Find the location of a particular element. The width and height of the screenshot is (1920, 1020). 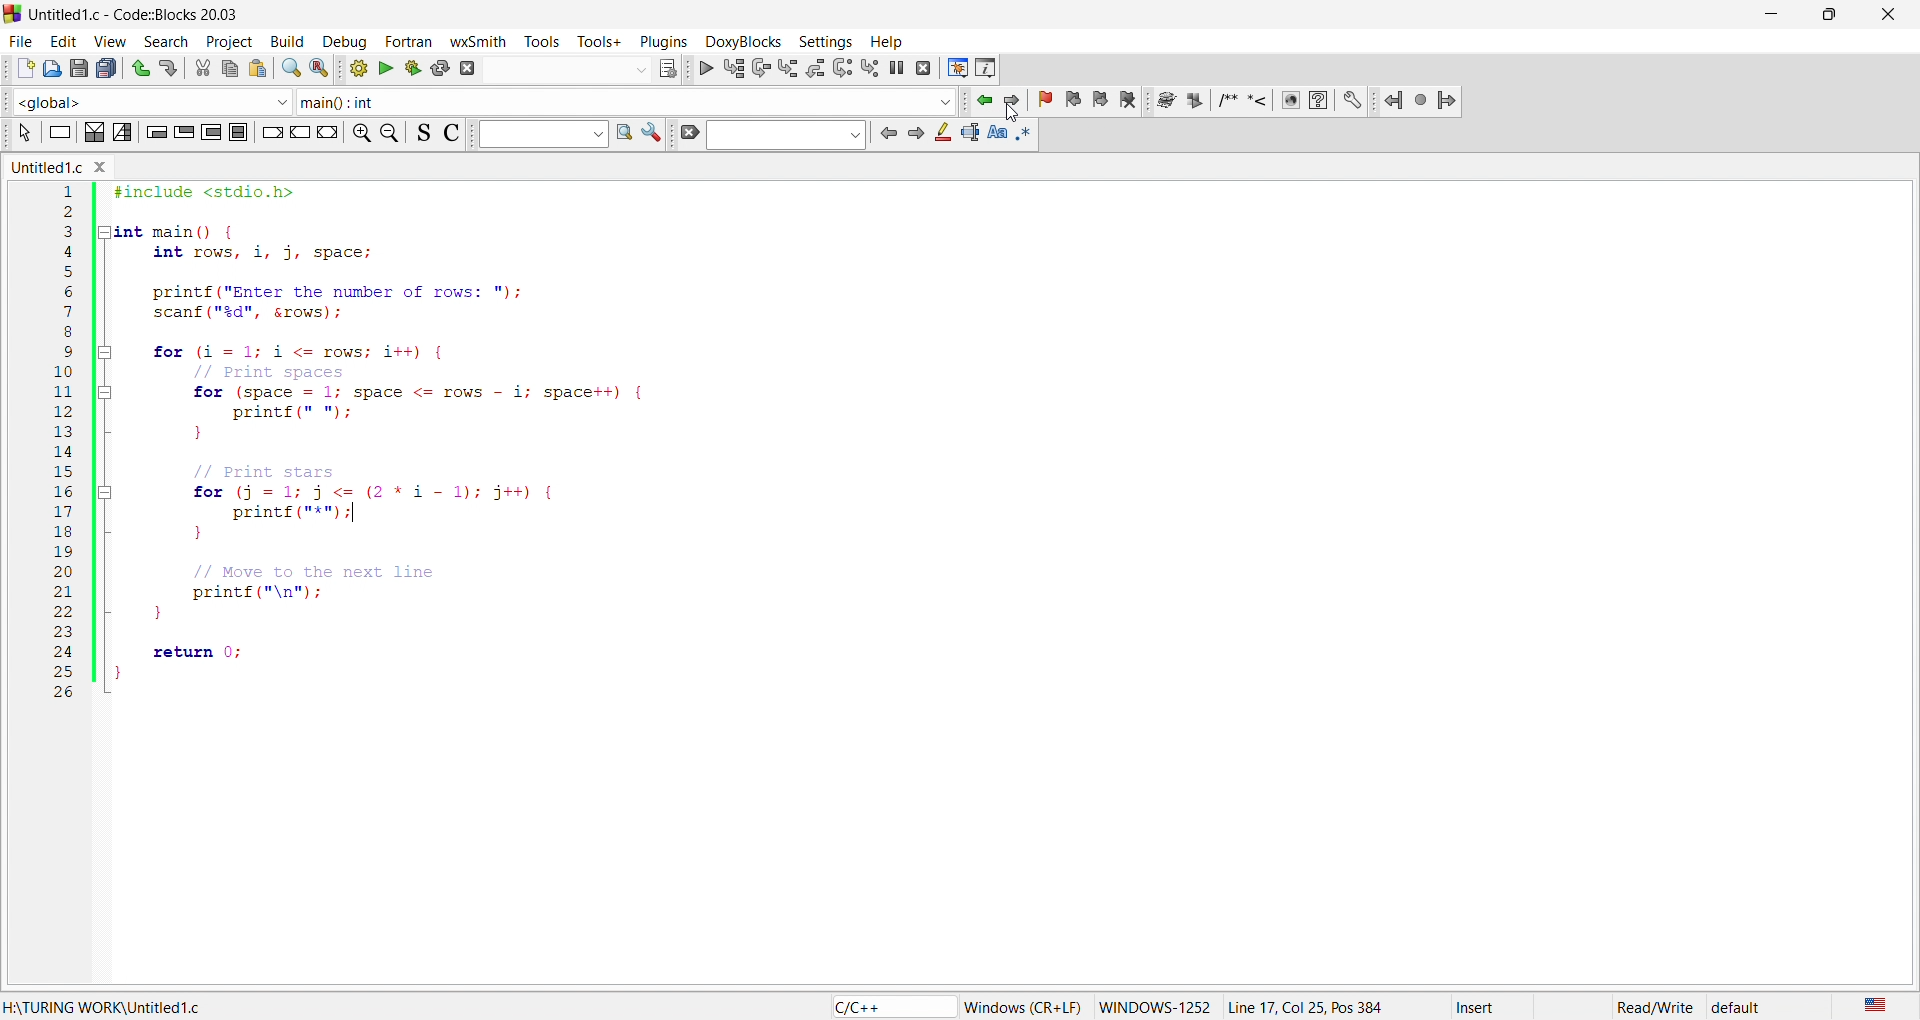

cut is located at coordinates (200, 68).